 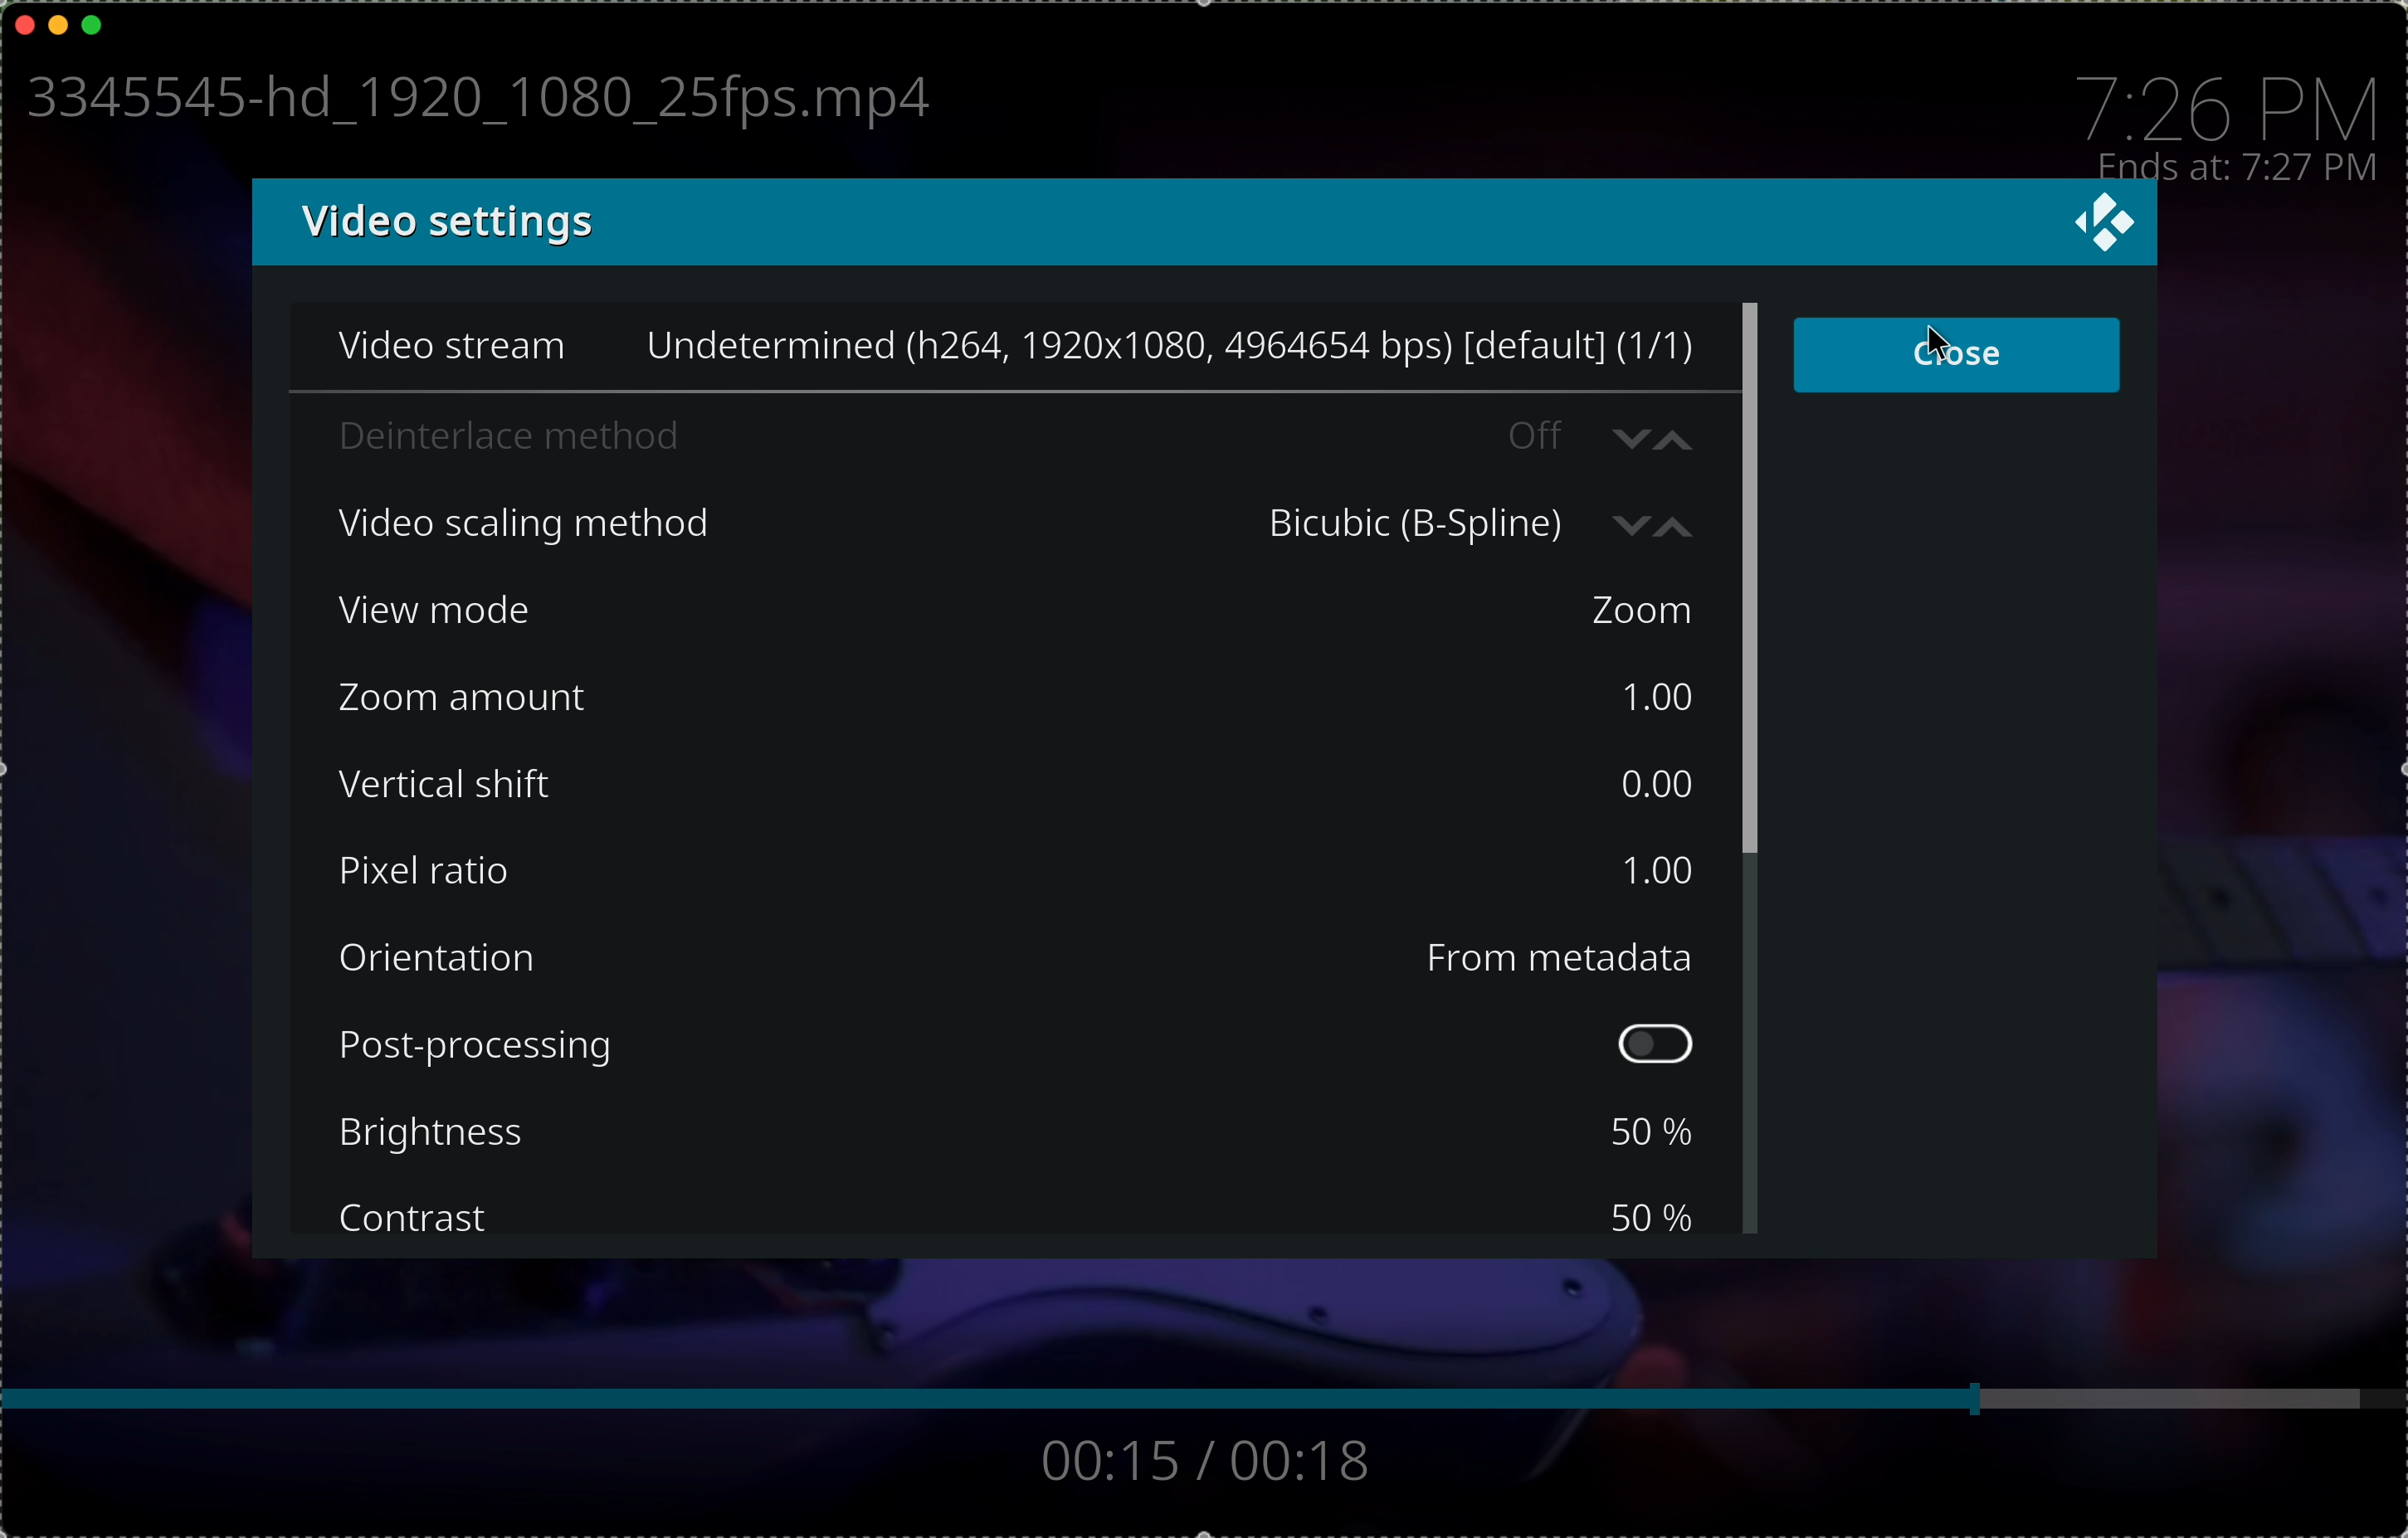 What do you see at coordinates (1570, 963) in the screenshot?
I see `From metadata` at bounding box center [1570, 963].